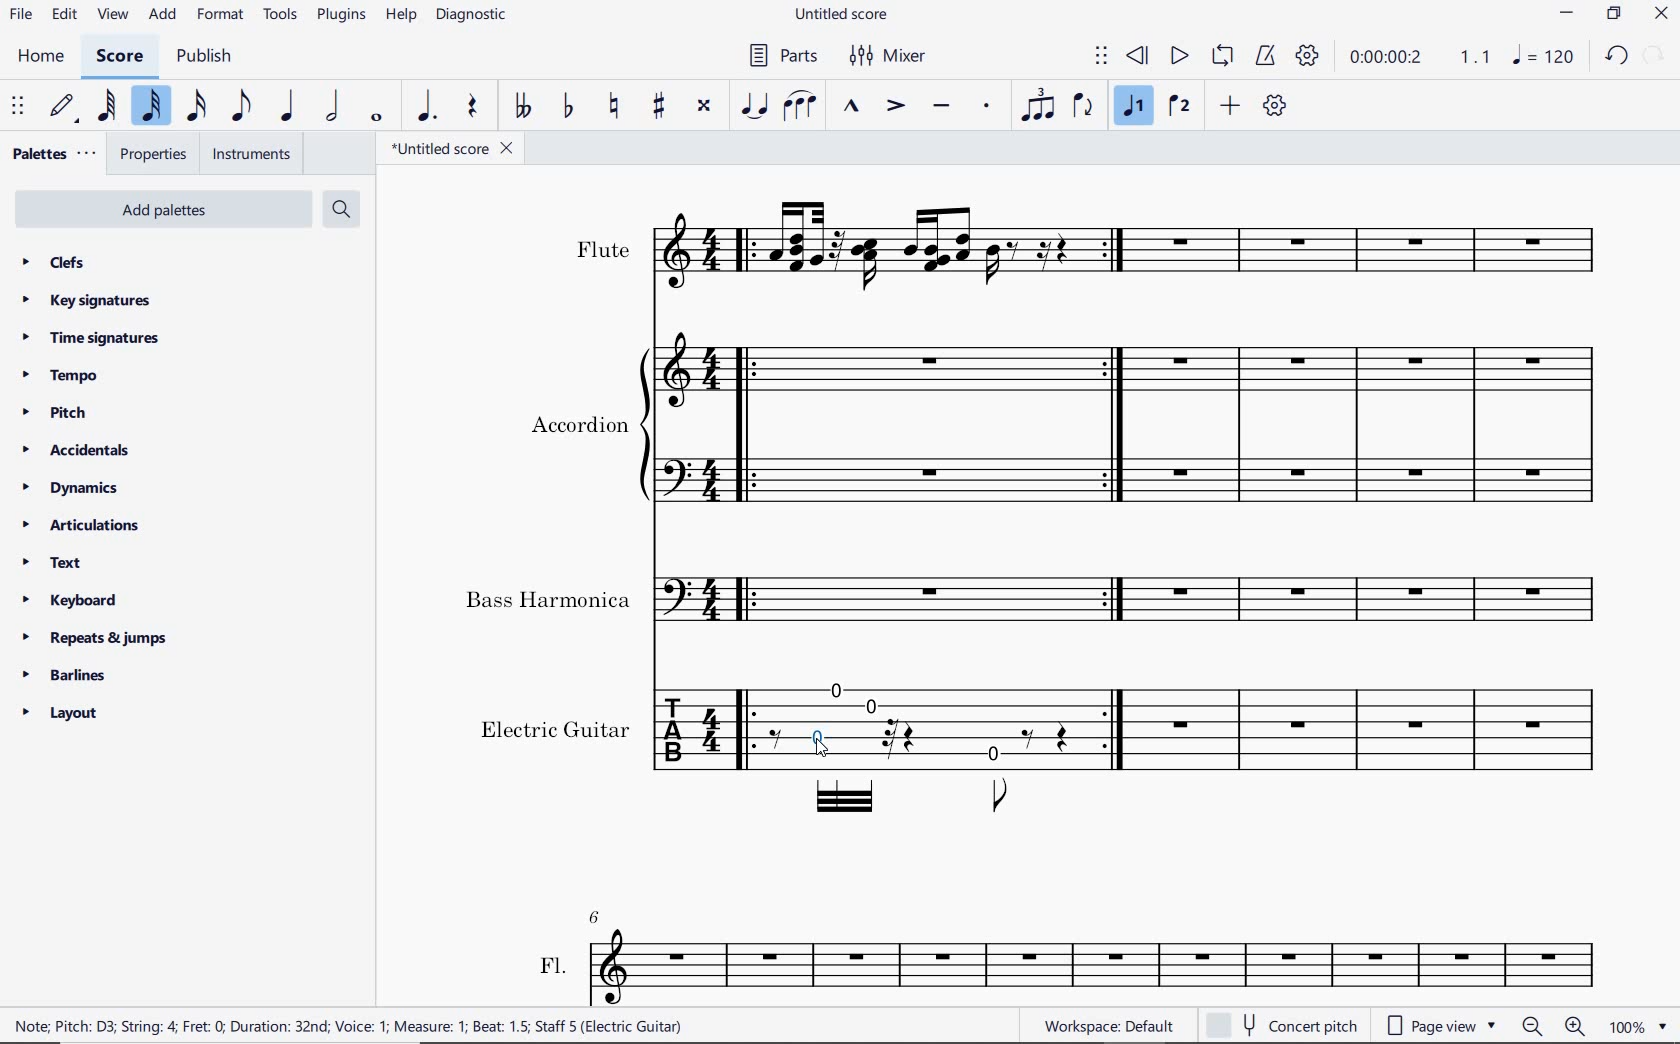  I want to click on clefs, so click(54, 262).